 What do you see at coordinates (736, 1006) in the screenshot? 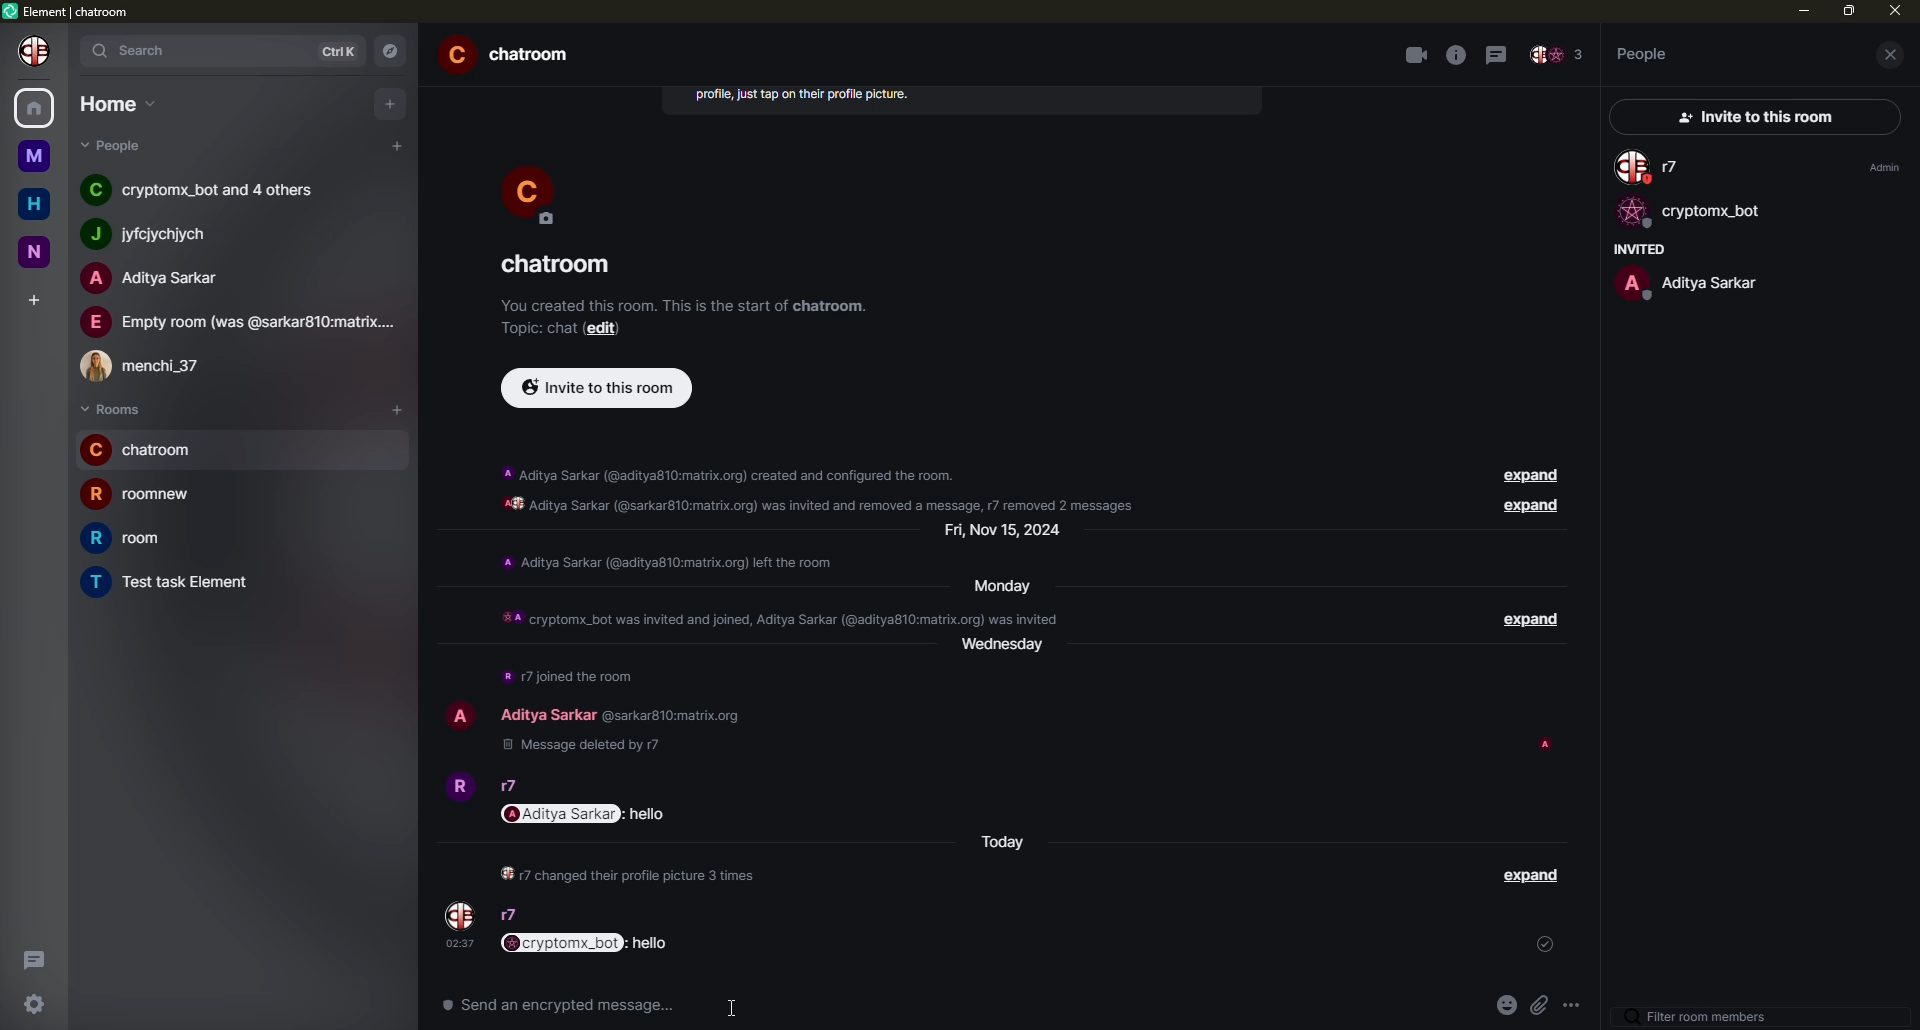
I see `cursor` at bounding box center [736, 1006].